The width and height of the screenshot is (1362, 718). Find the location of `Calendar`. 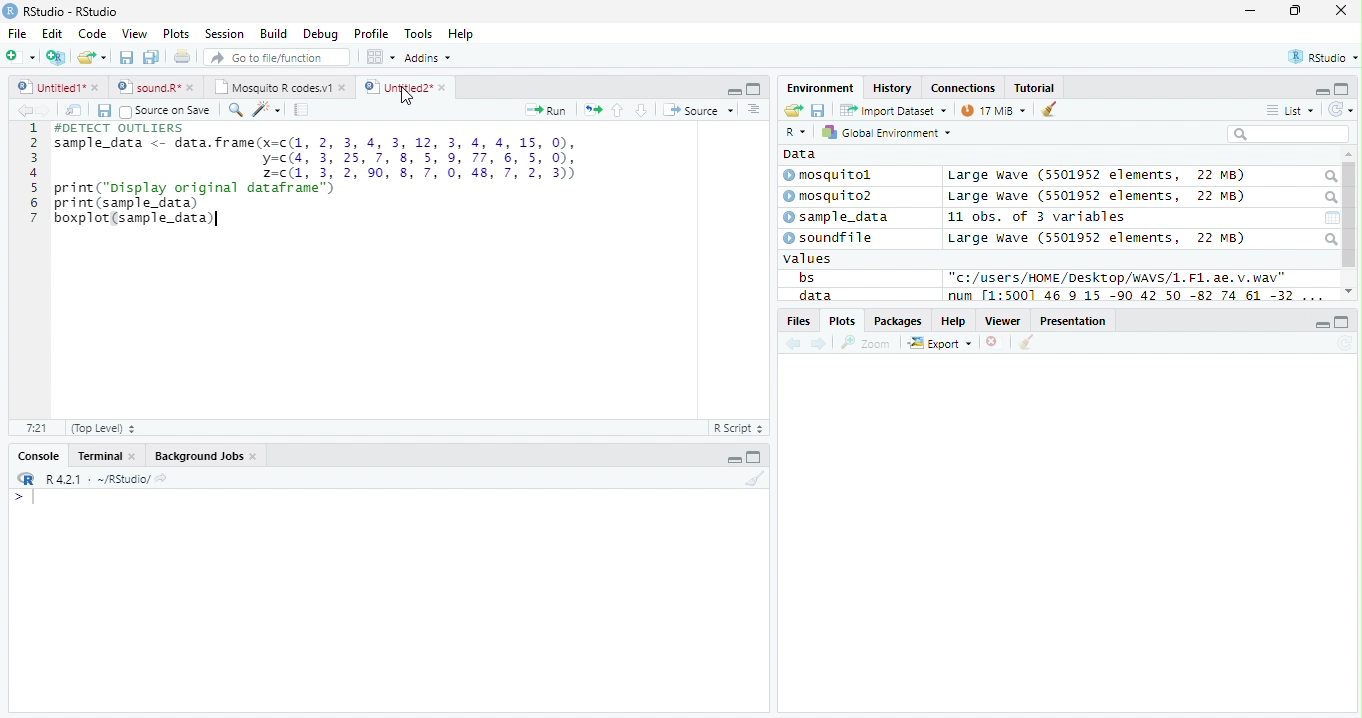

Calendar is located at coordinates (1332, 218).